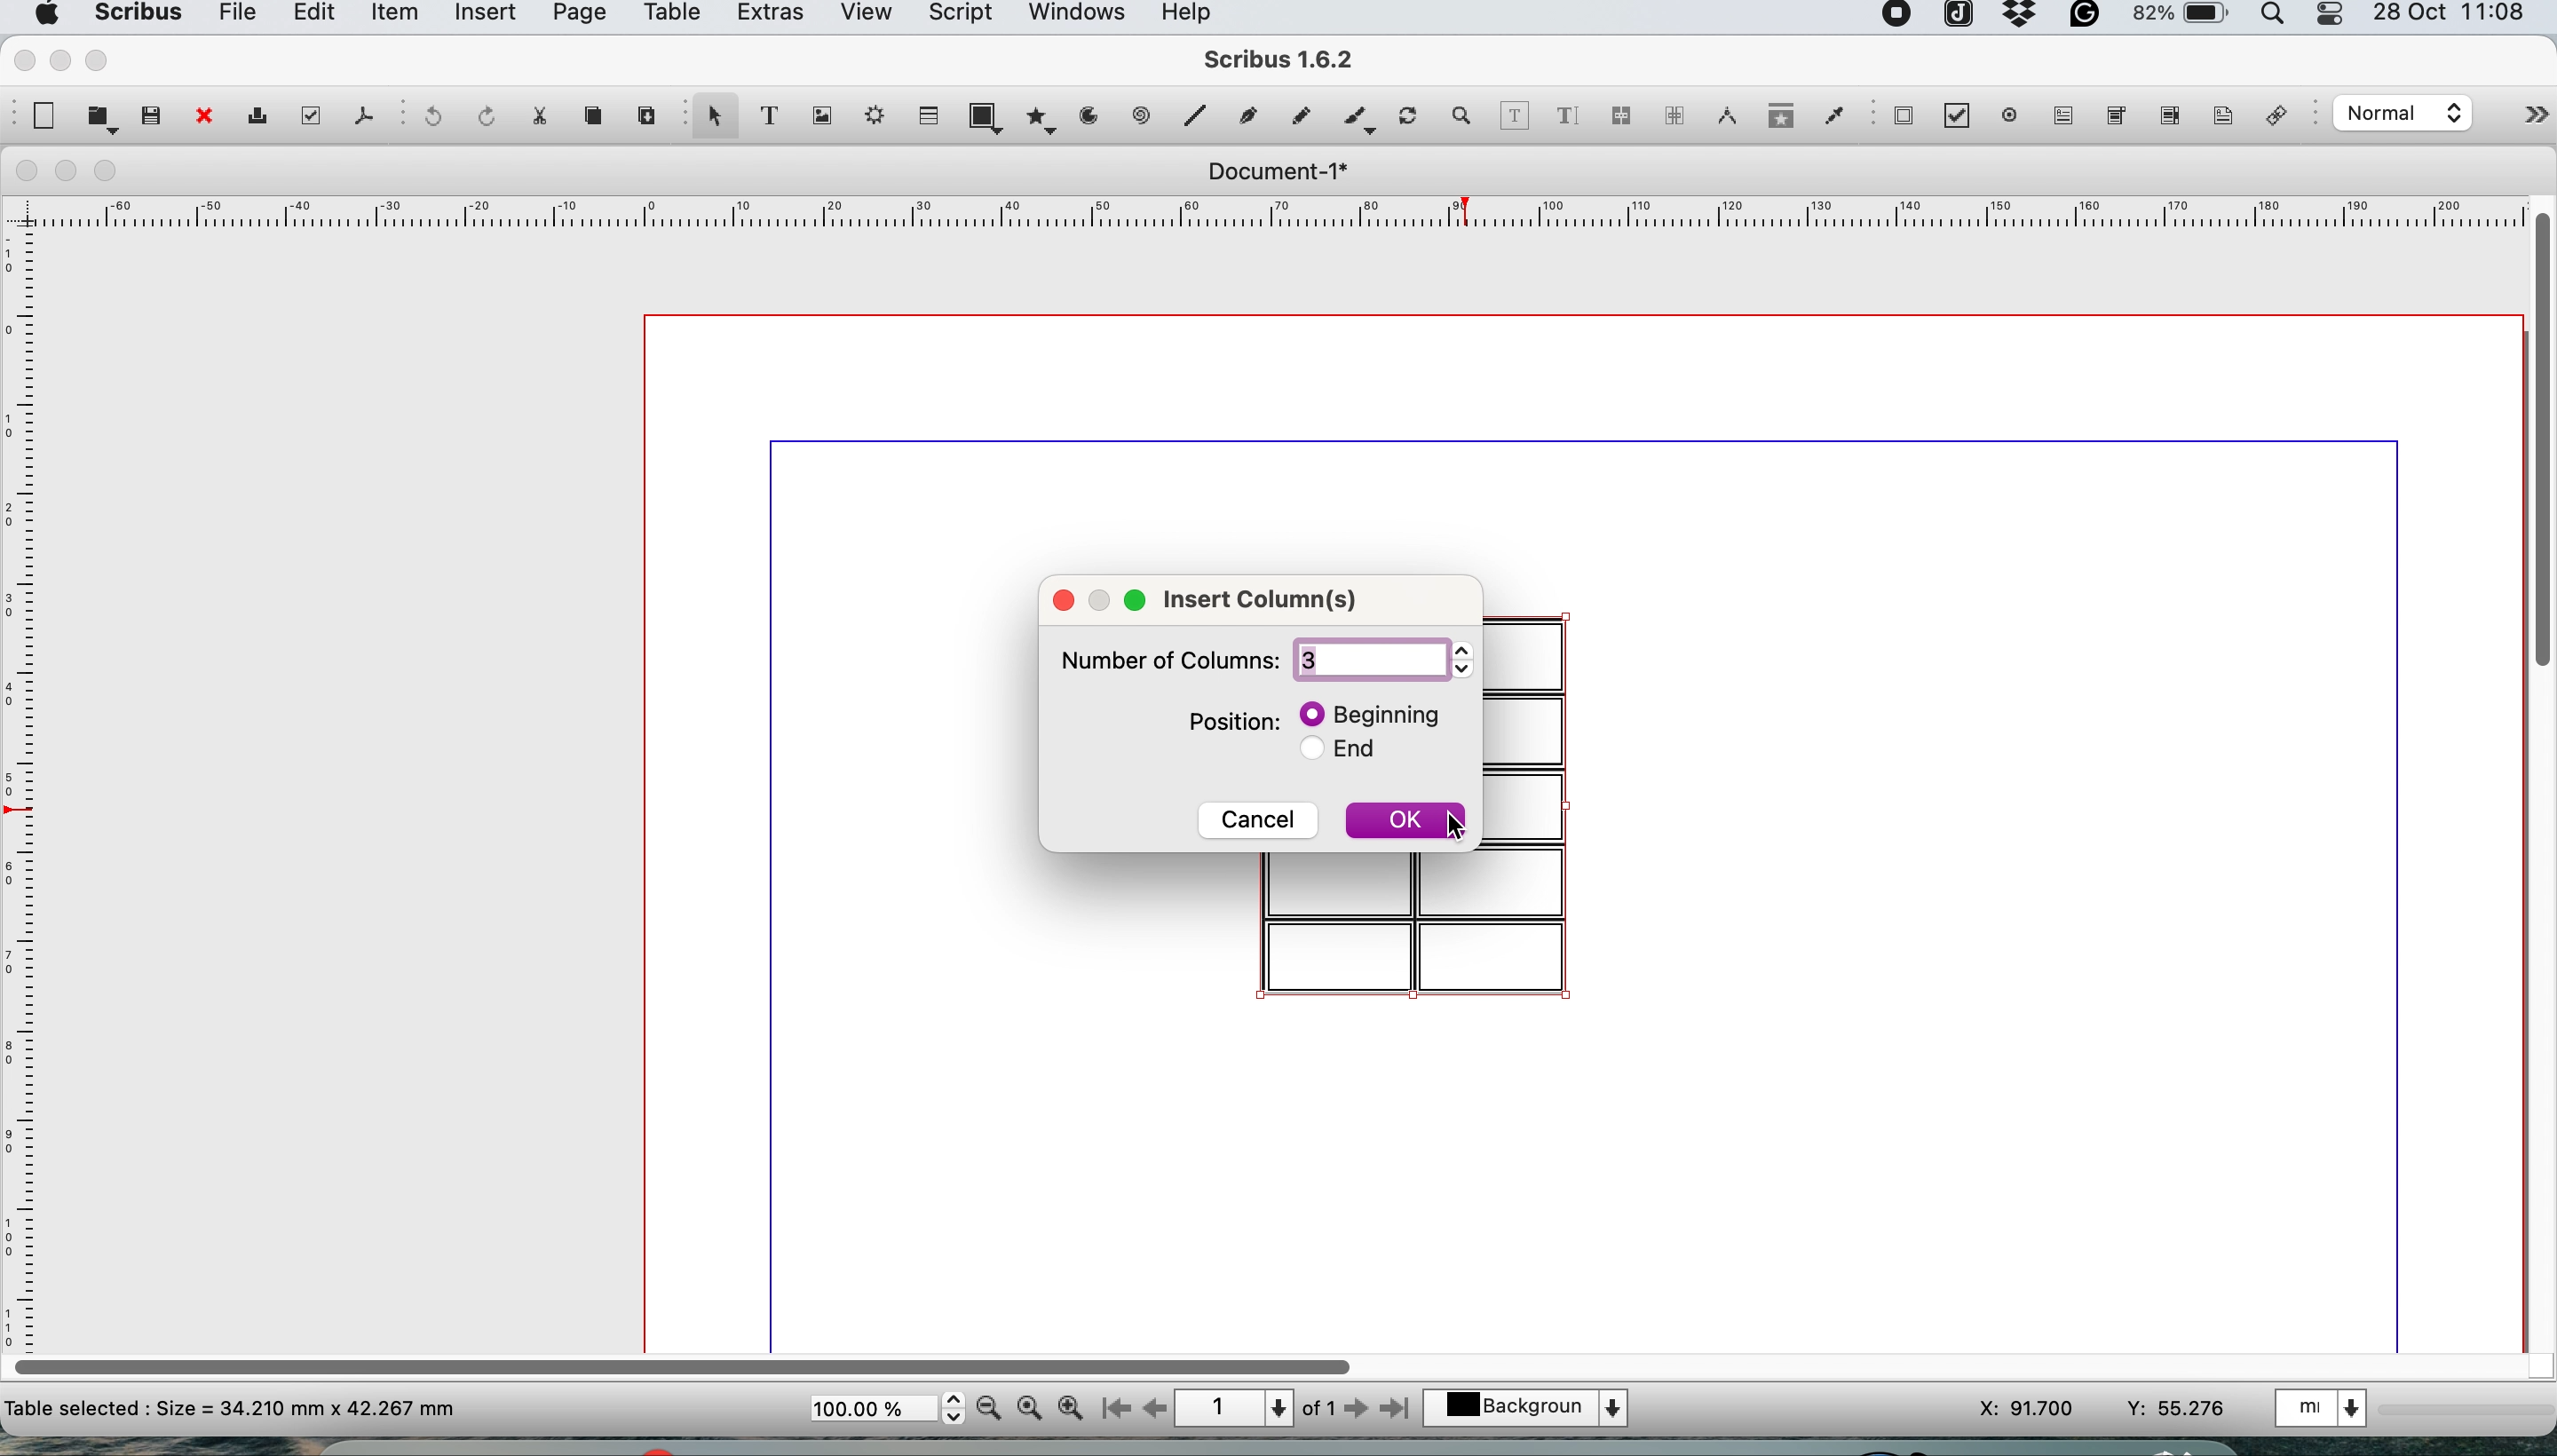 This screenshot has height=1456, width=2557. Describe the element at coordinates (1457, 826) in the screenshot. I see `cursor` at that location.